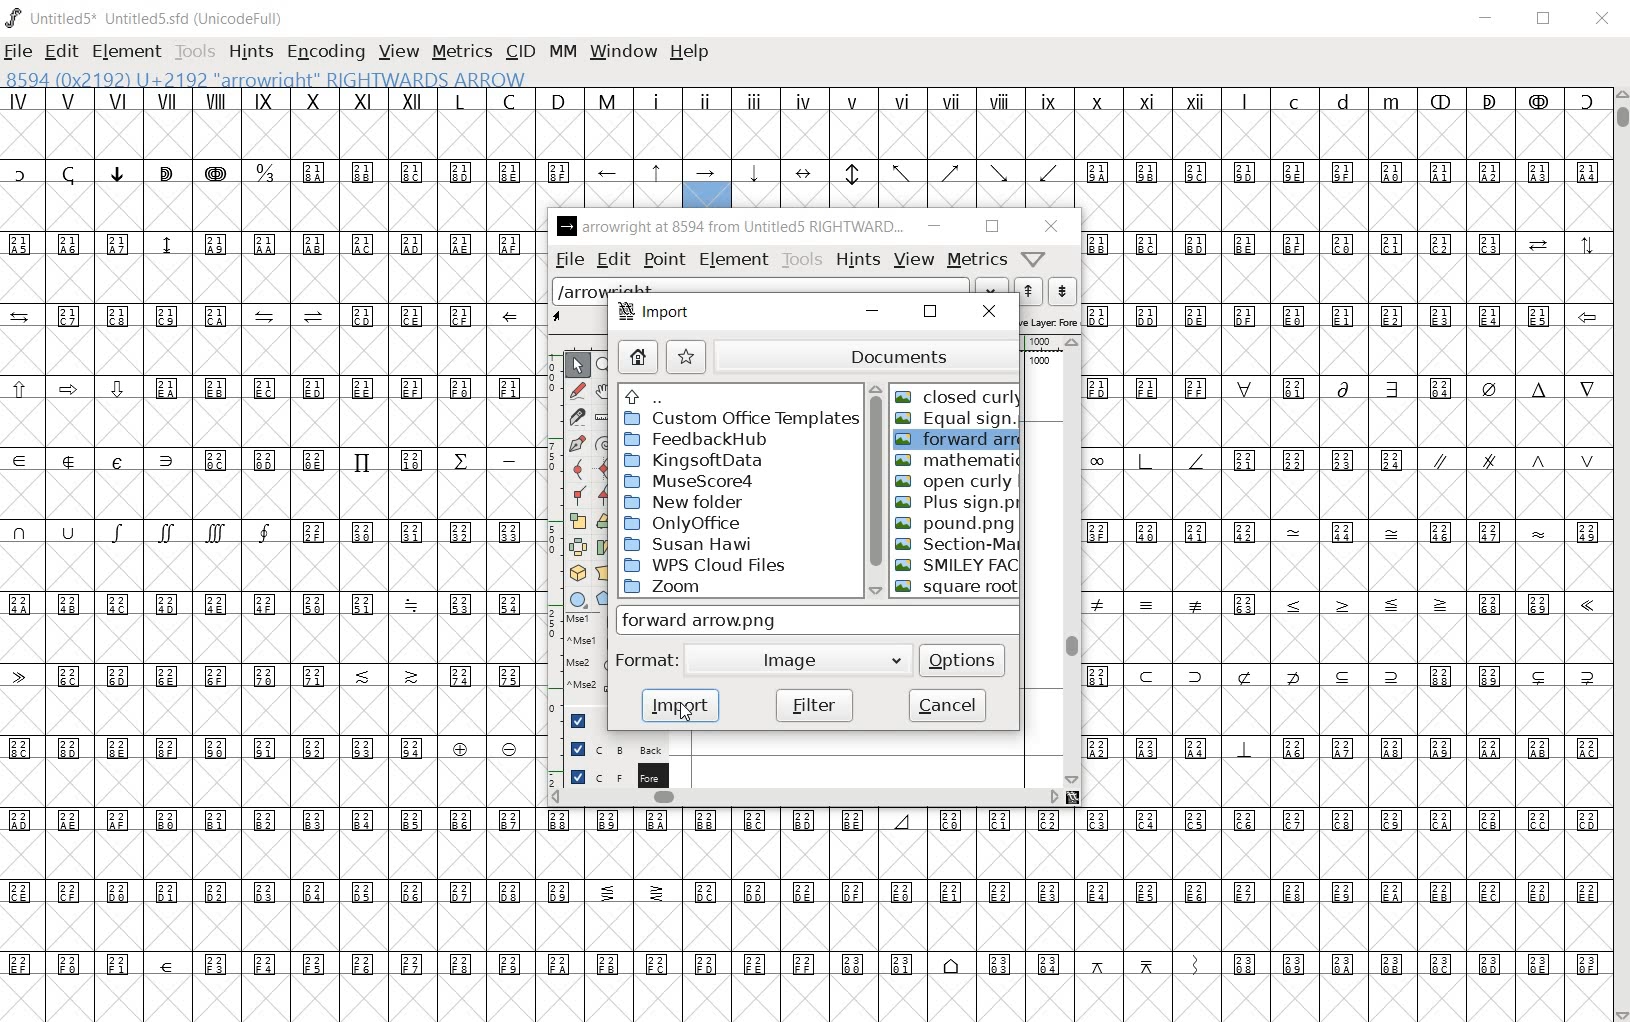  Describe the element at coordinates (575, 415) in the screenshot. I see `cut splines in two` at that location.